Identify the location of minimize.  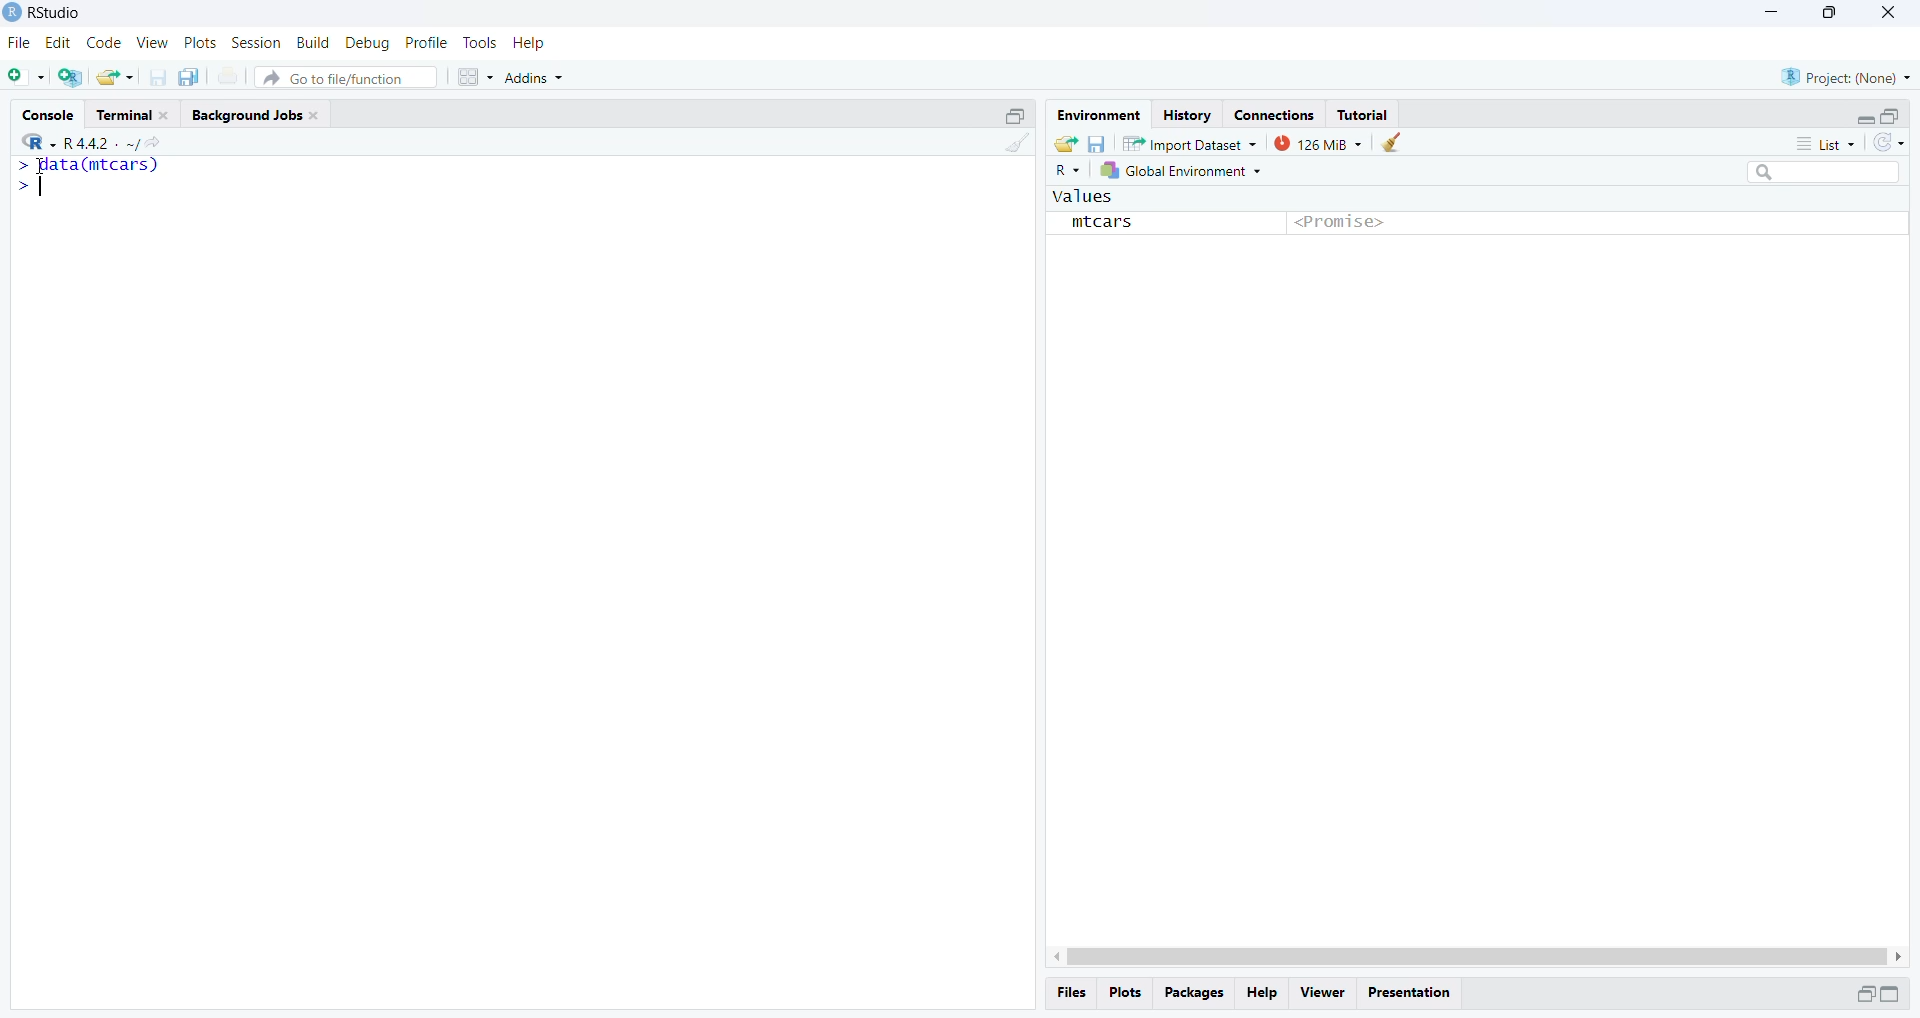
(1773, 11).